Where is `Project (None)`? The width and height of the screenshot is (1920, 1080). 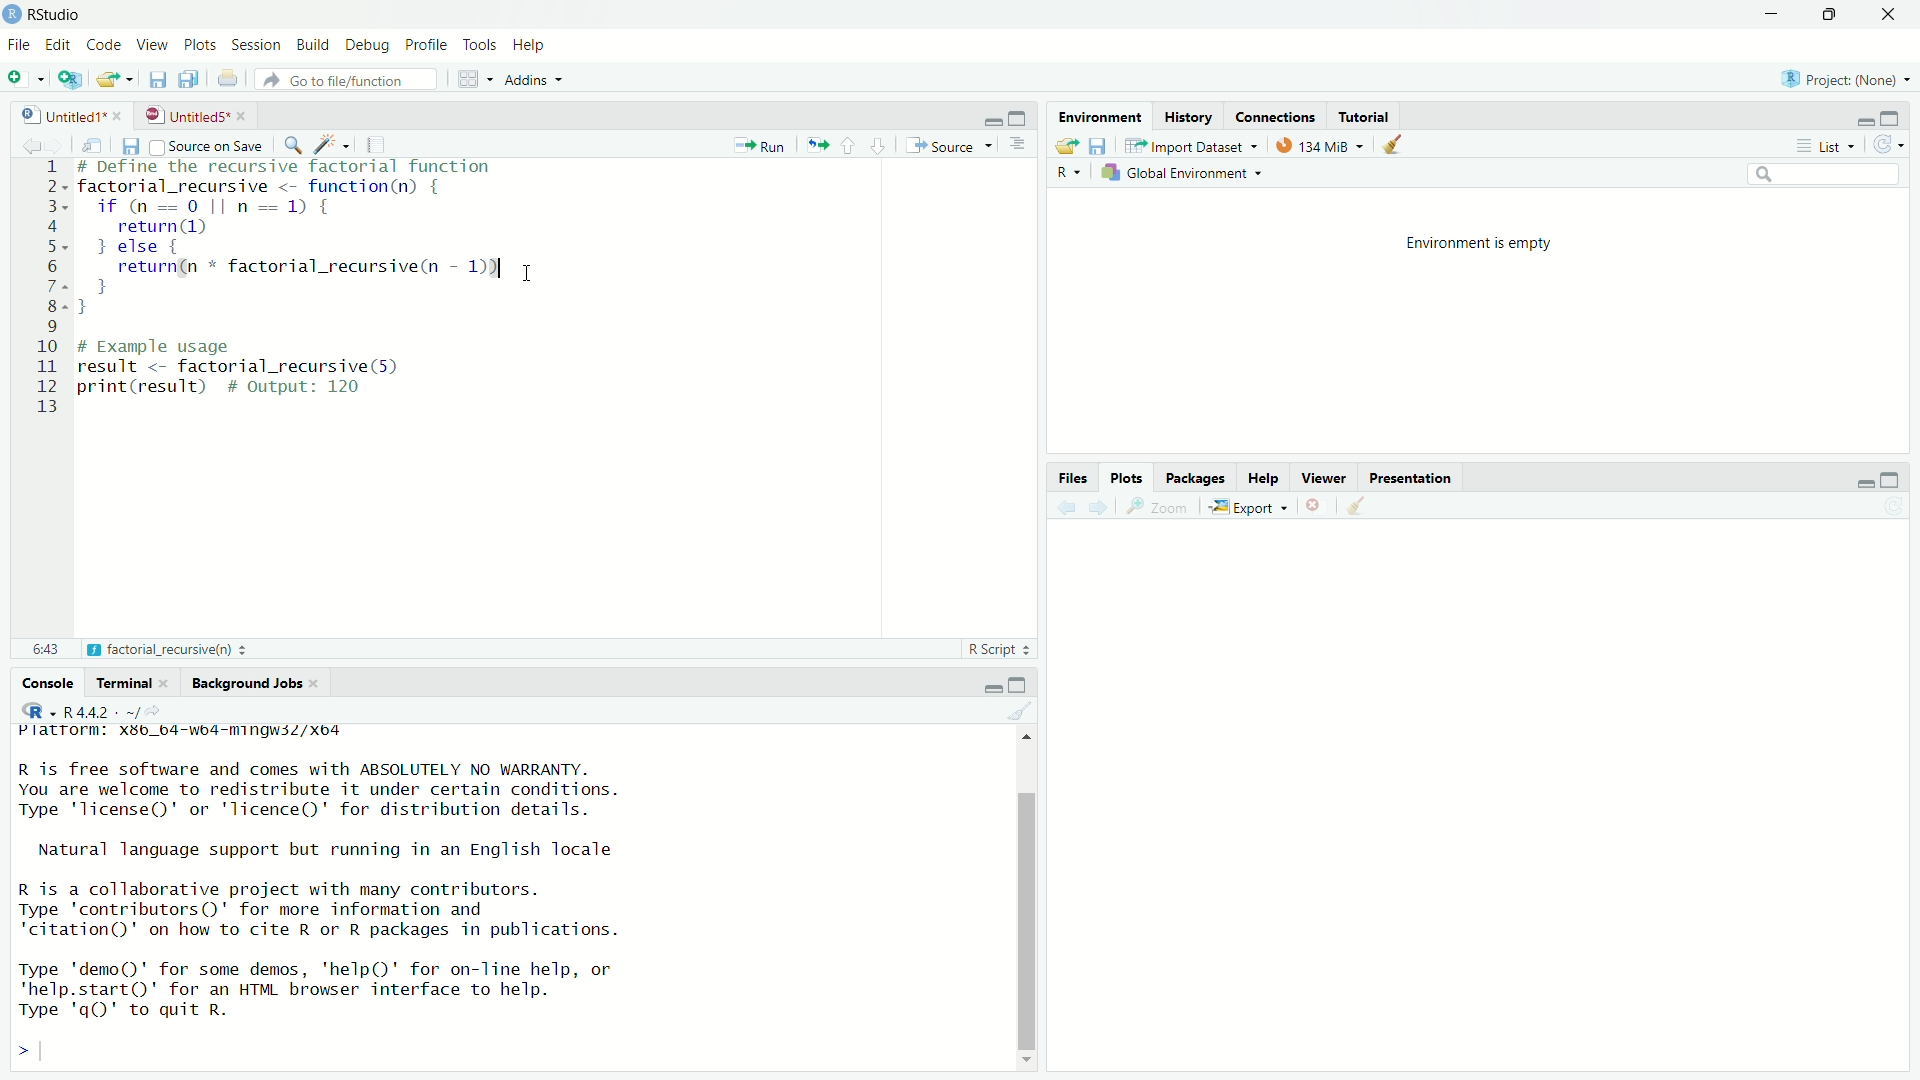
Project (None) is located at coordinates (1843, 81).